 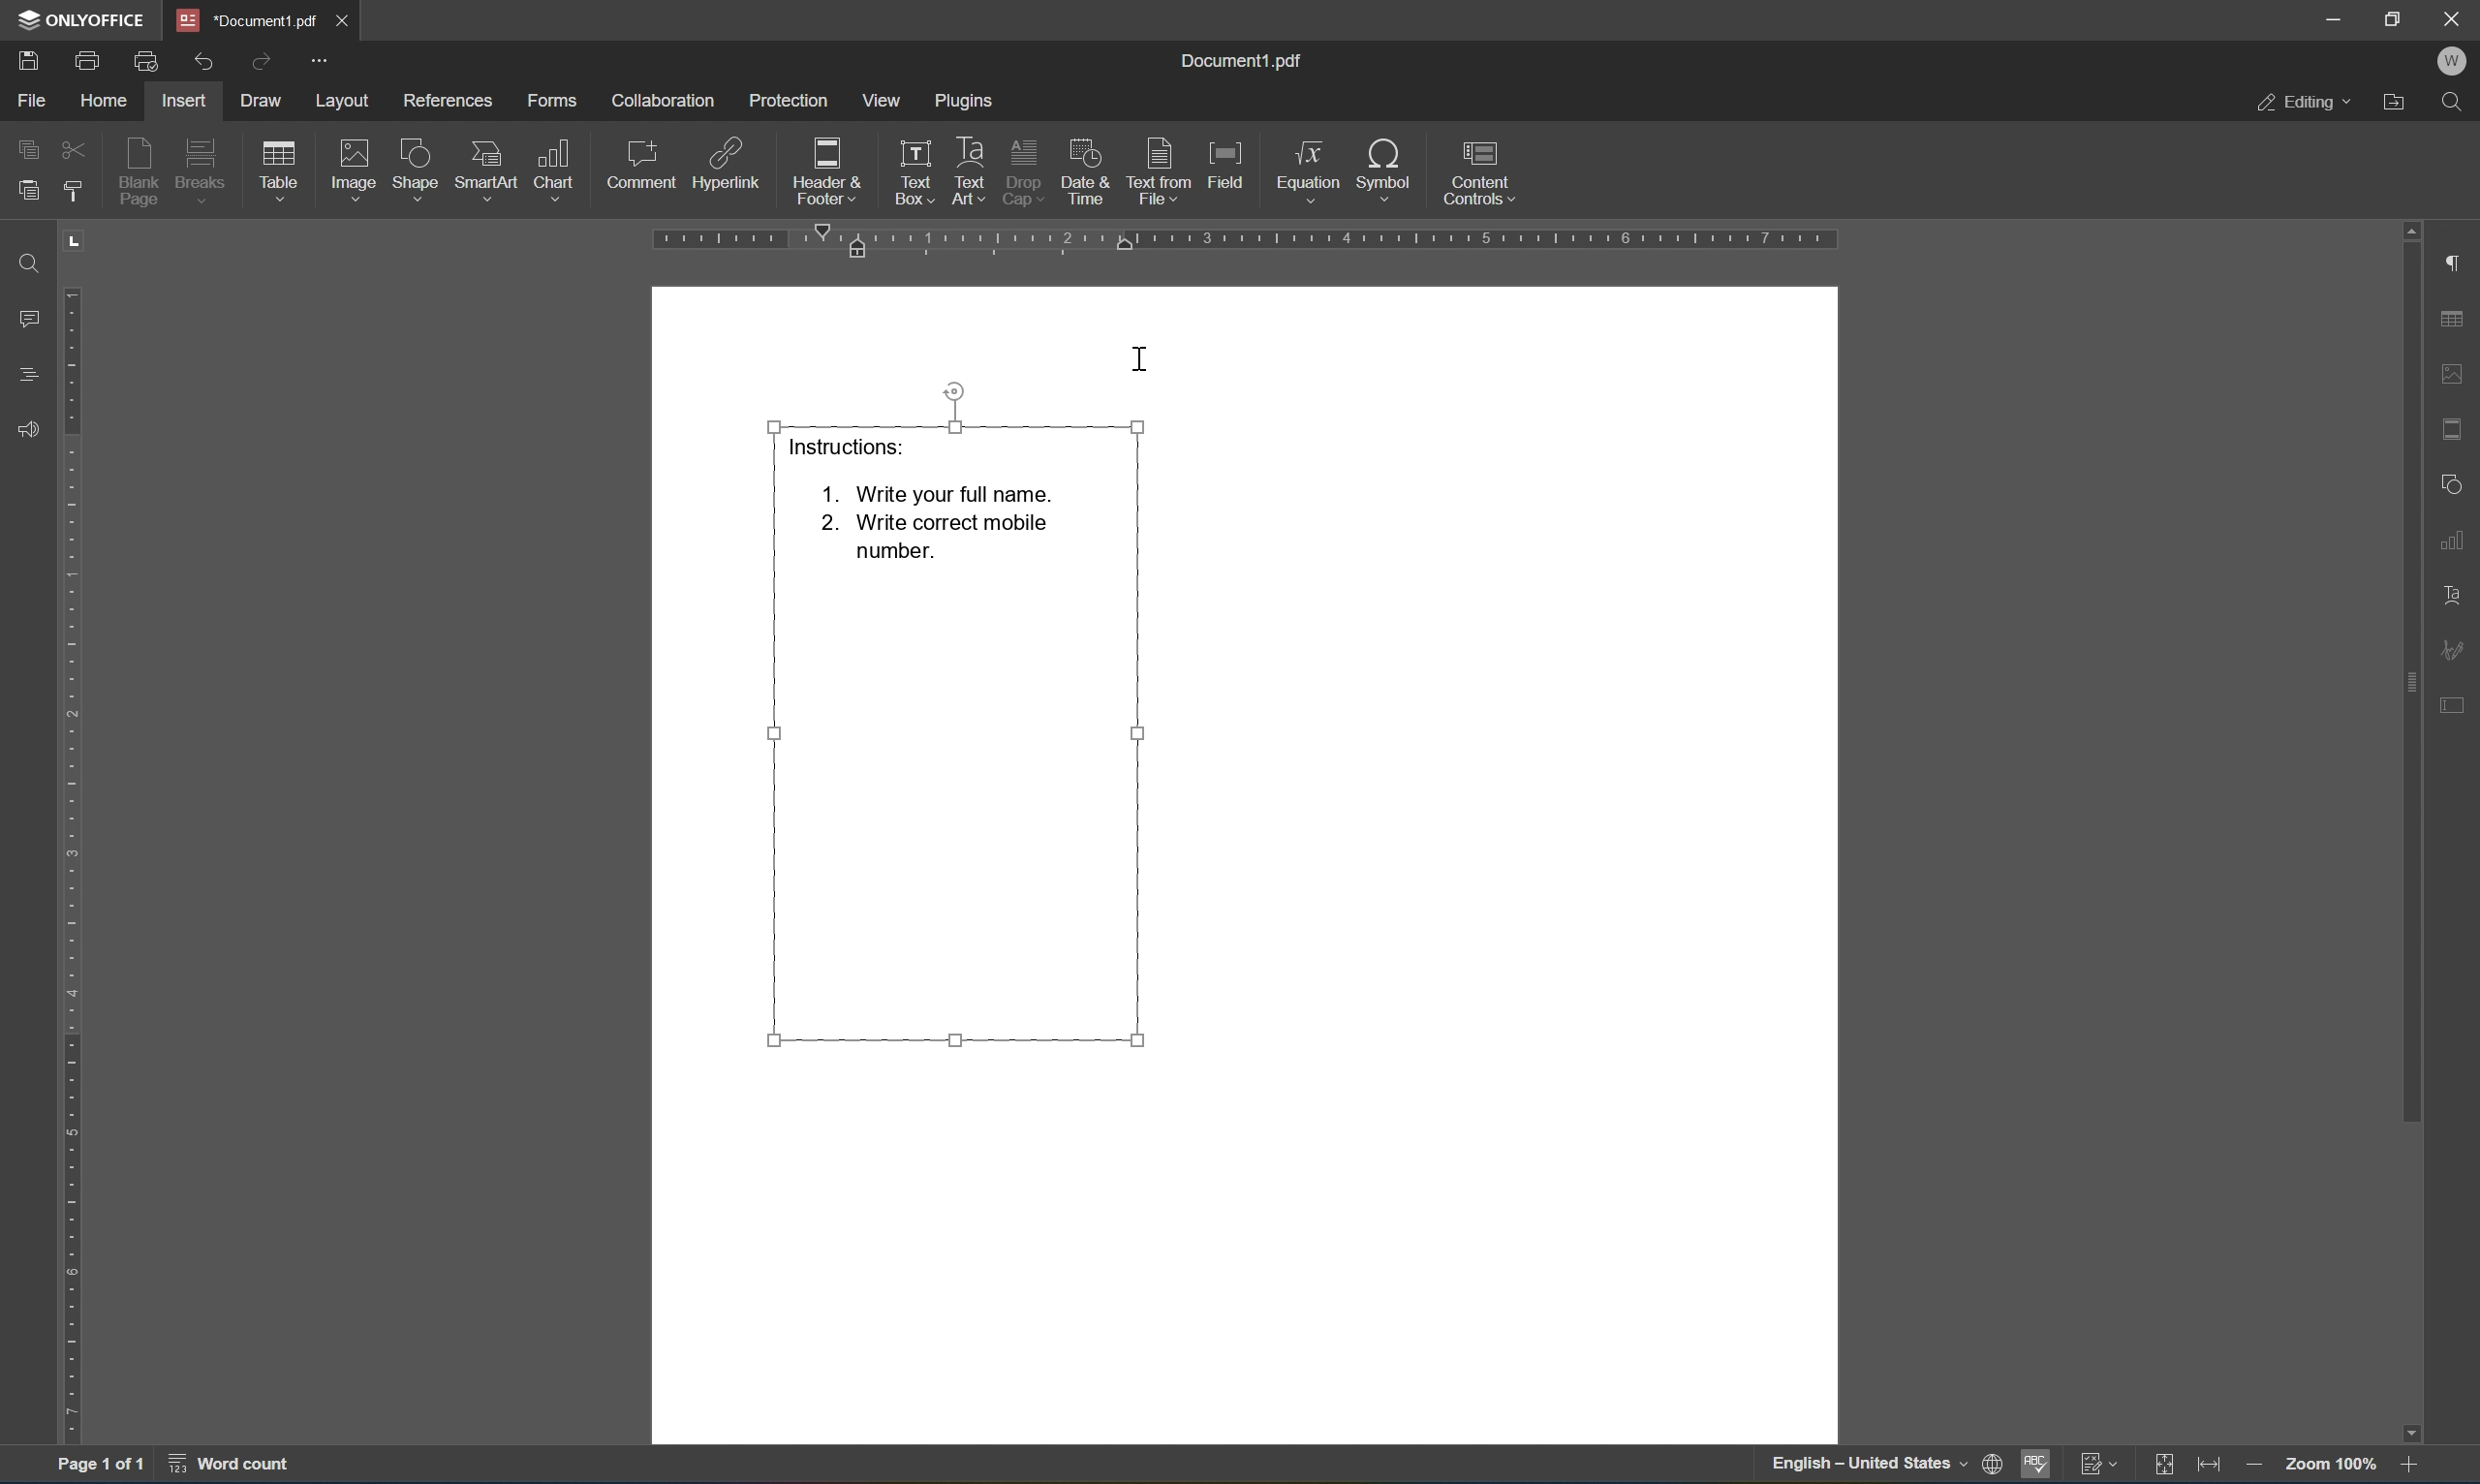 What do you see at coordinates (489, 170) in the screenshot?
I see `smart art` at bounding box center [489, 170].